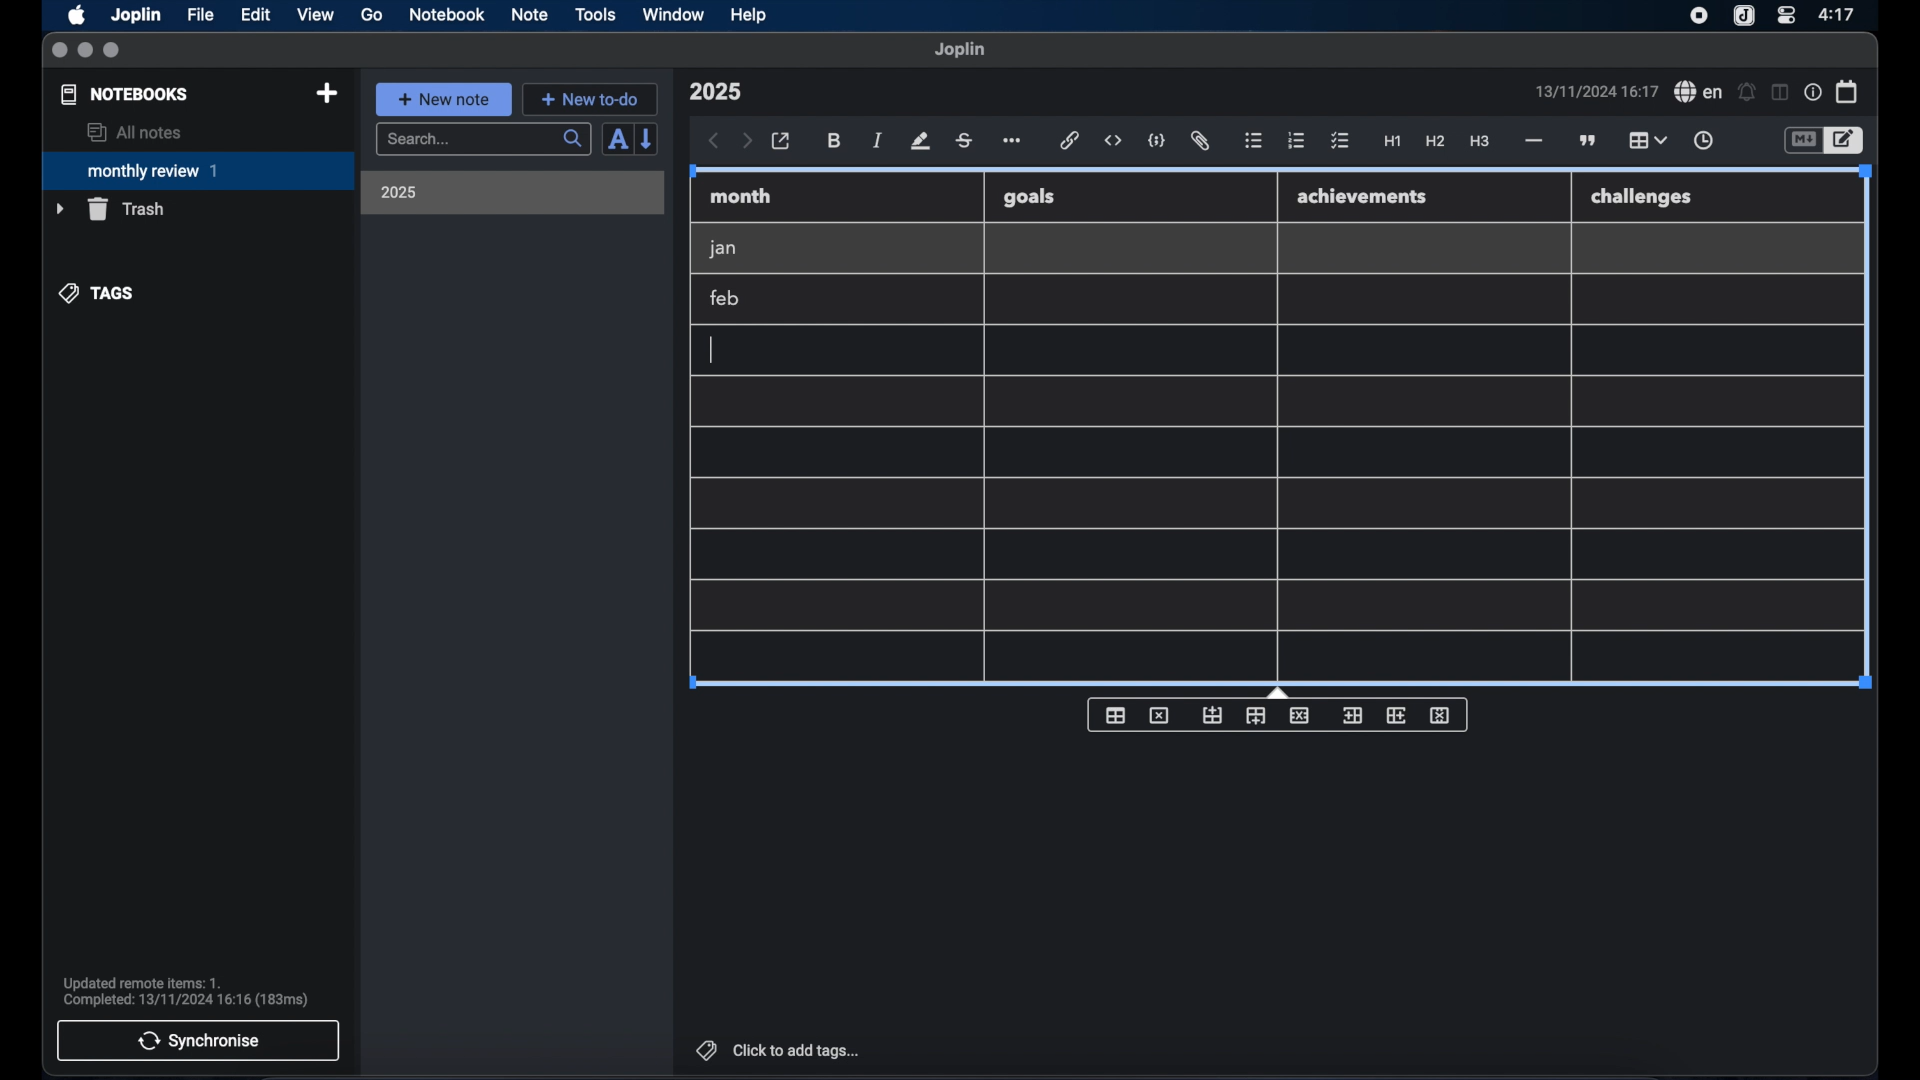 The height and width of the screenshot is (1080, 1920). Describe the element at coordinates (447, 15) in the screenshot. I see `notebook` at that location.